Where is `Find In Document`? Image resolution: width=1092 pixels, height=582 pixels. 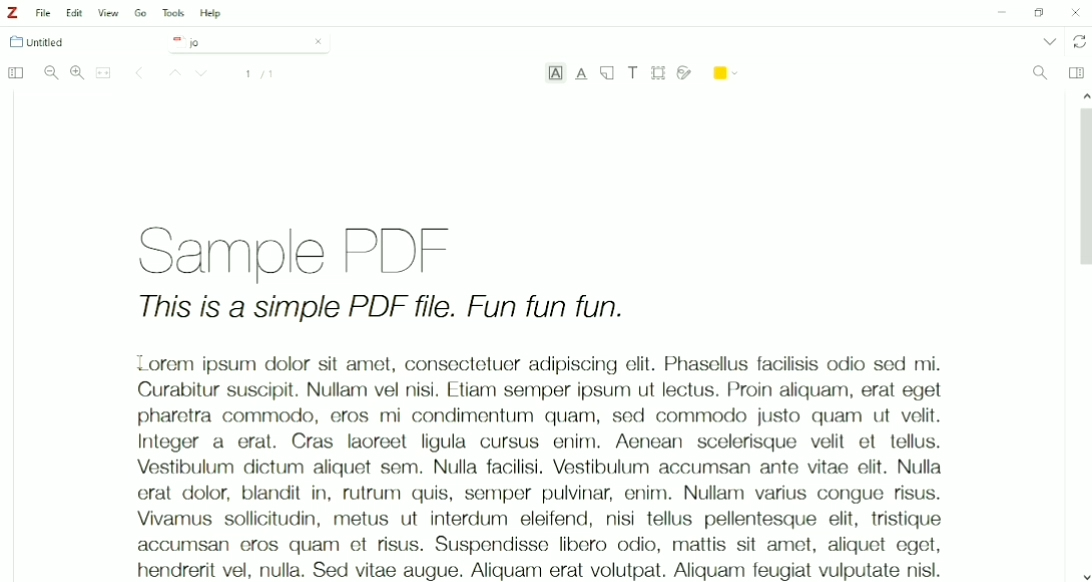 Find In Document is located at coordinates (1040, 74).